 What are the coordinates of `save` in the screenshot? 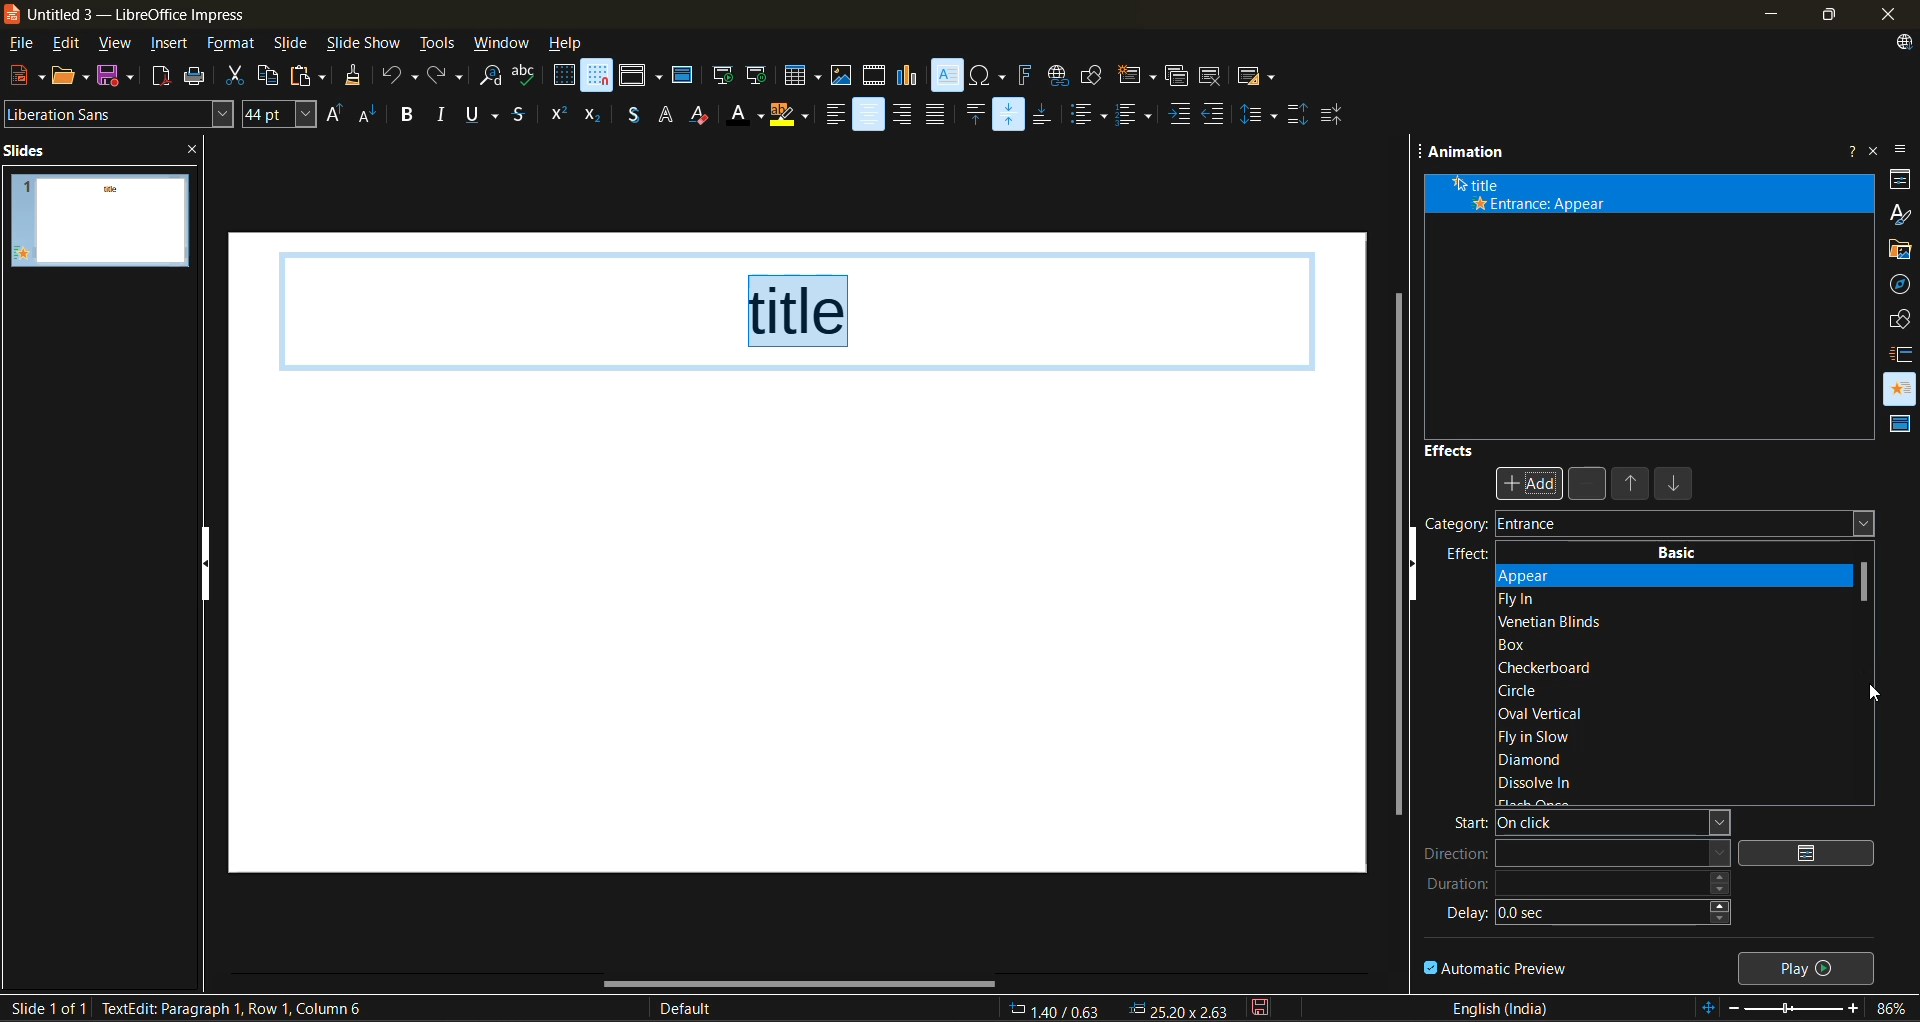 It's located at (118, 75).